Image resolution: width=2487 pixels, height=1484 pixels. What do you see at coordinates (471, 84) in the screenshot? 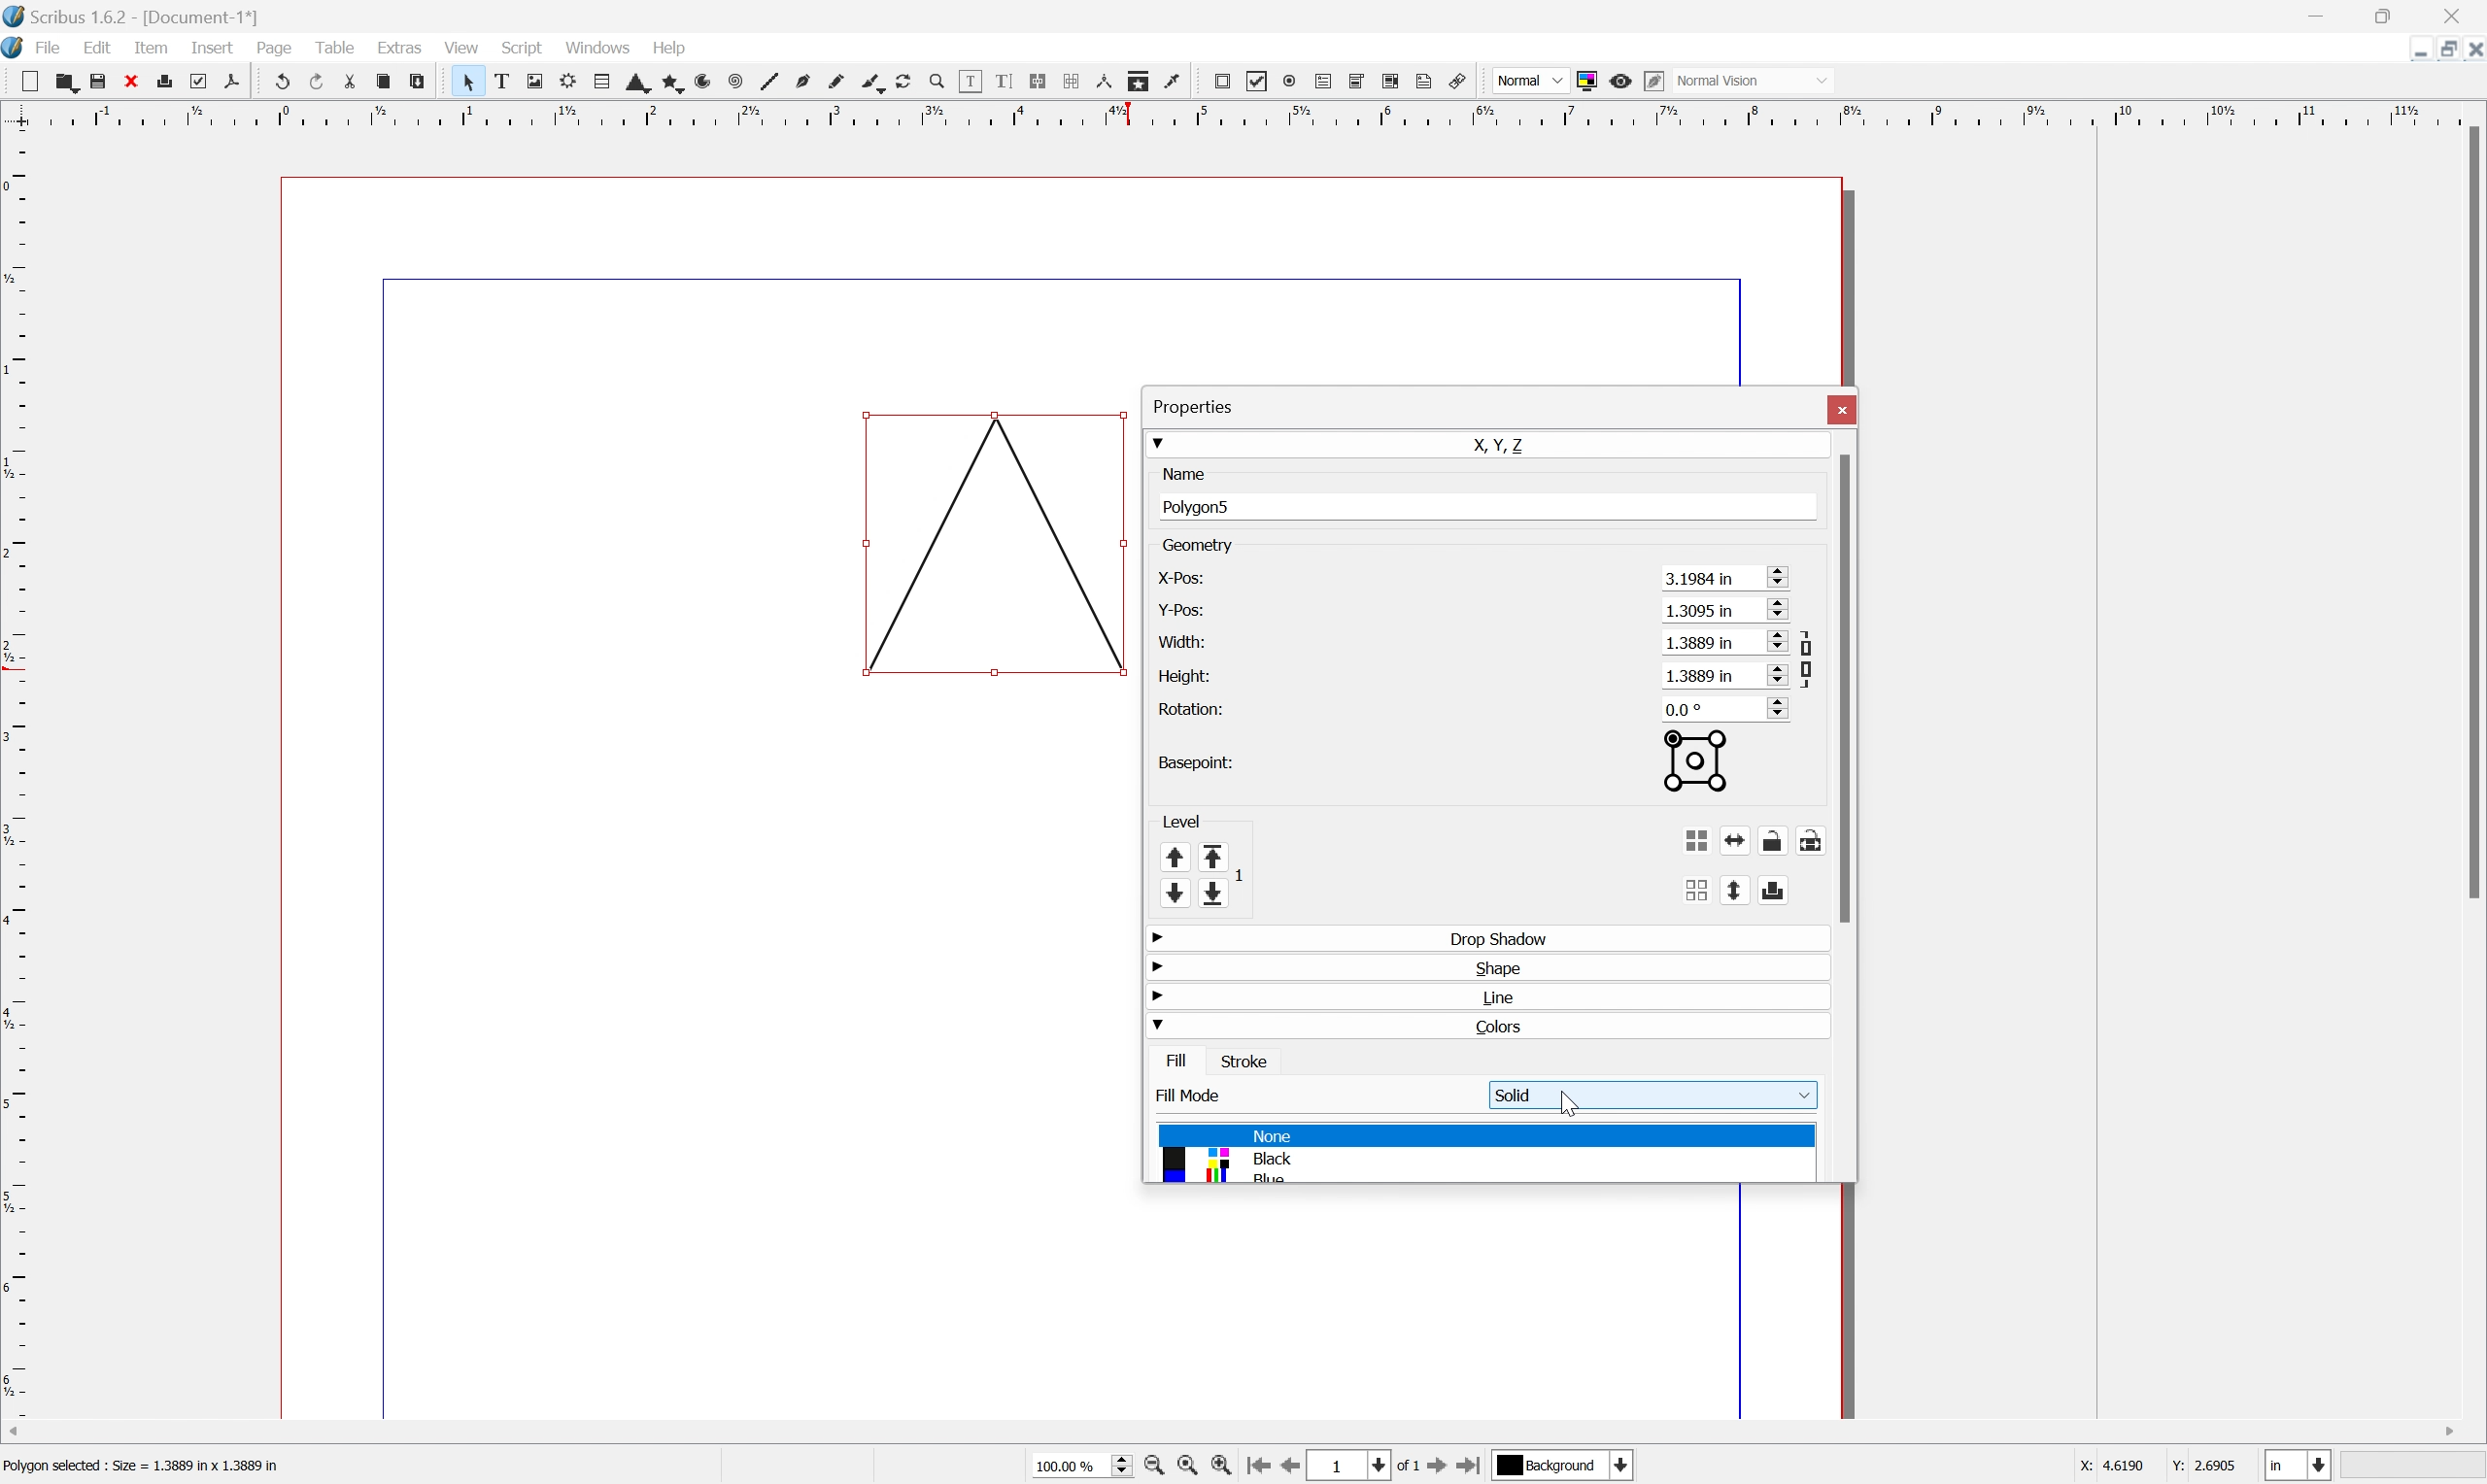
I see `Select frame` at bounding box center [471, 84].